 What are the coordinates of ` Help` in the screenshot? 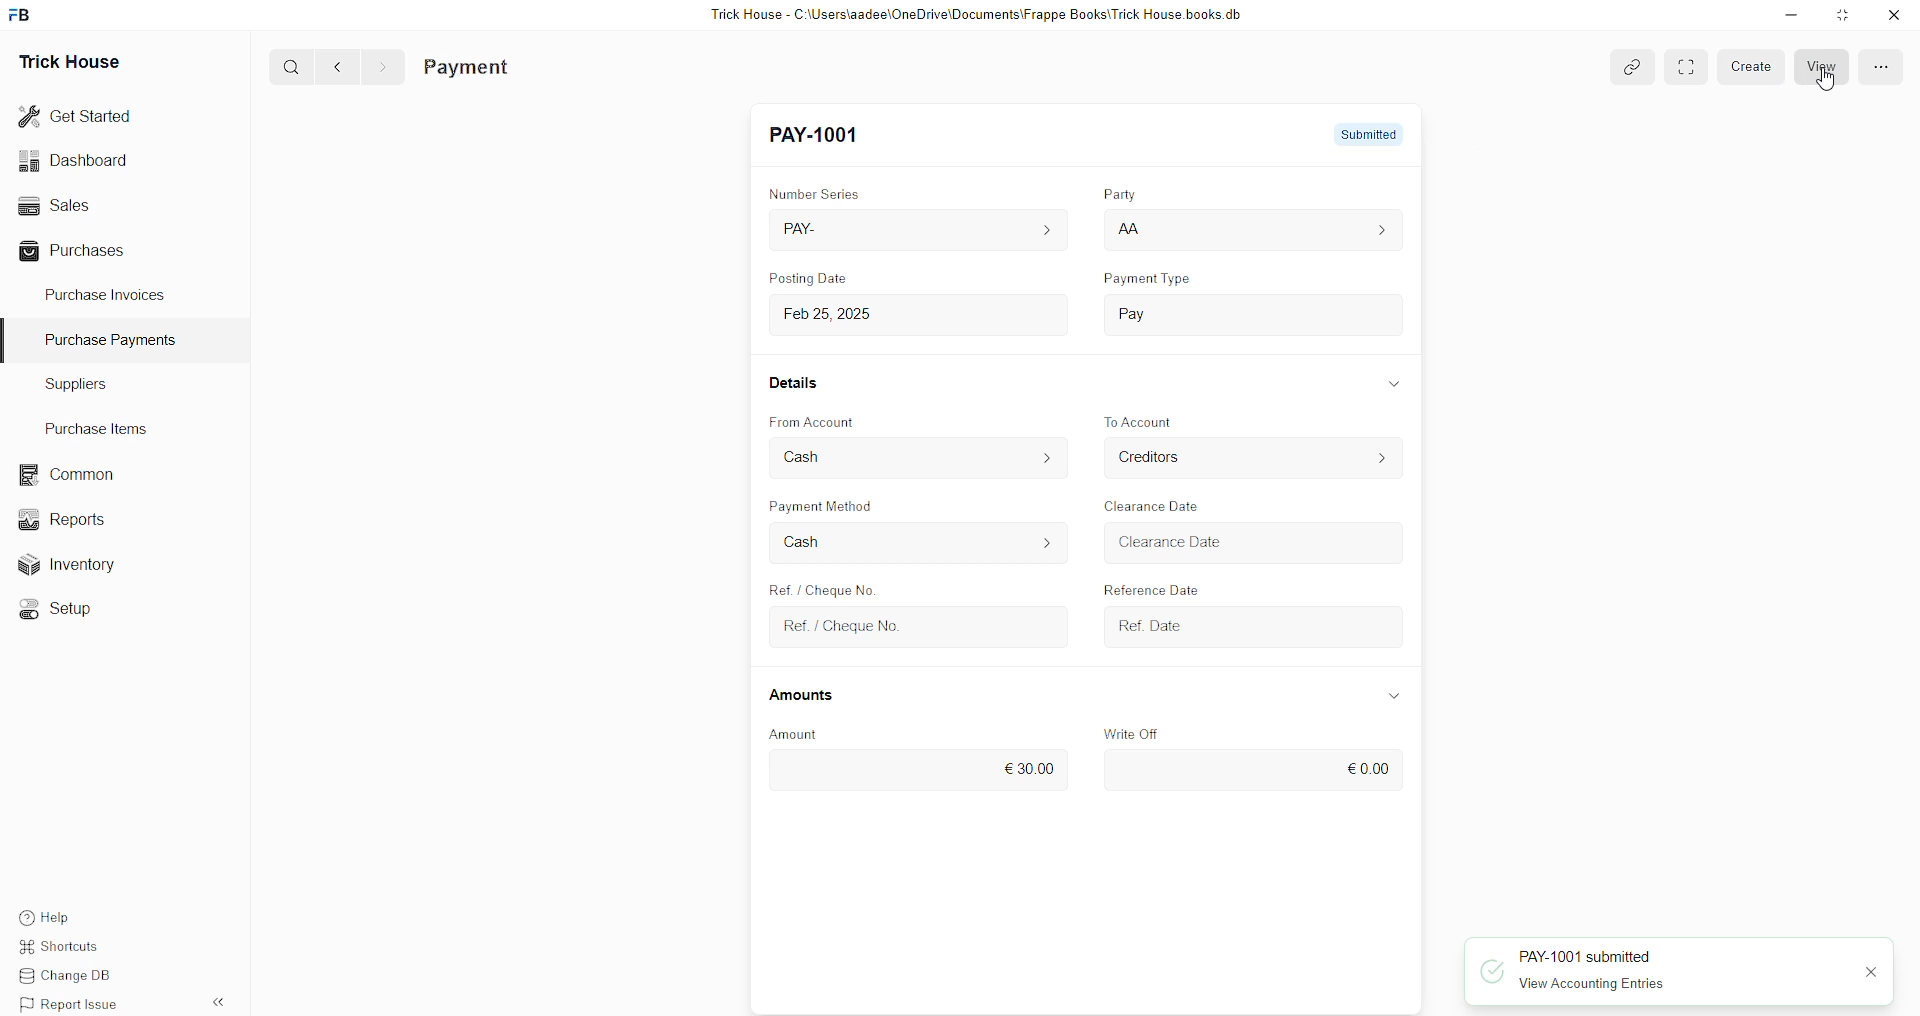 It's located at (75, 915).